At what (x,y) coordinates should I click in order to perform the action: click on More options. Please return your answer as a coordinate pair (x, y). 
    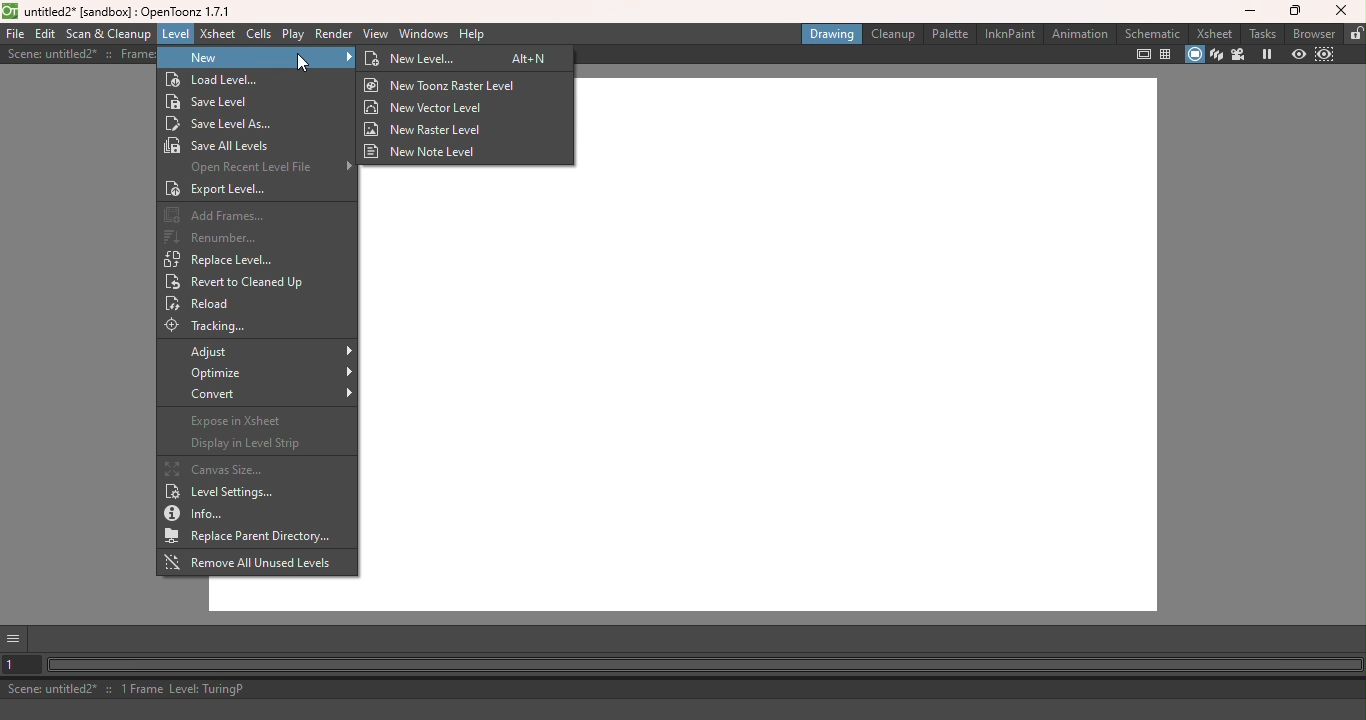
    Looking at the image, I should click on (16, 640).